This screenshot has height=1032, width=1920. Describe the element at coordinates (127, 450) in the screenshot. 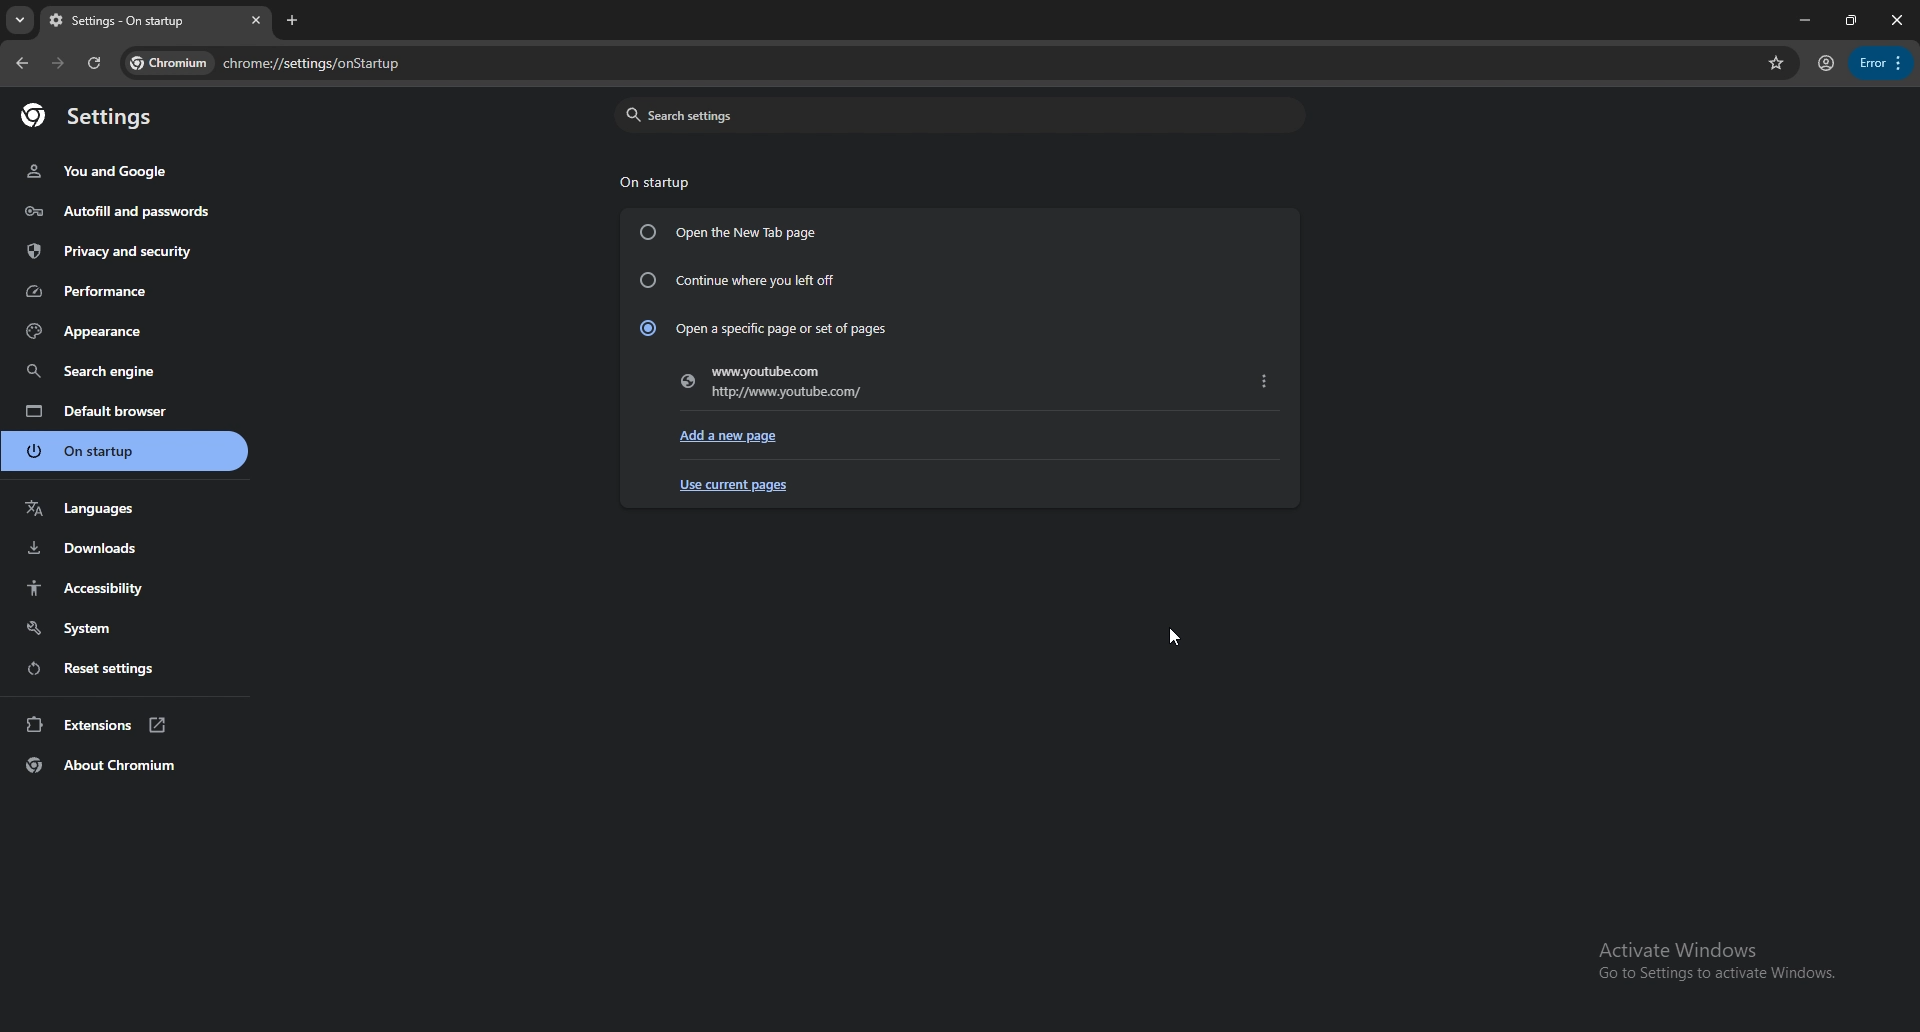

I see `on startup` at that location.